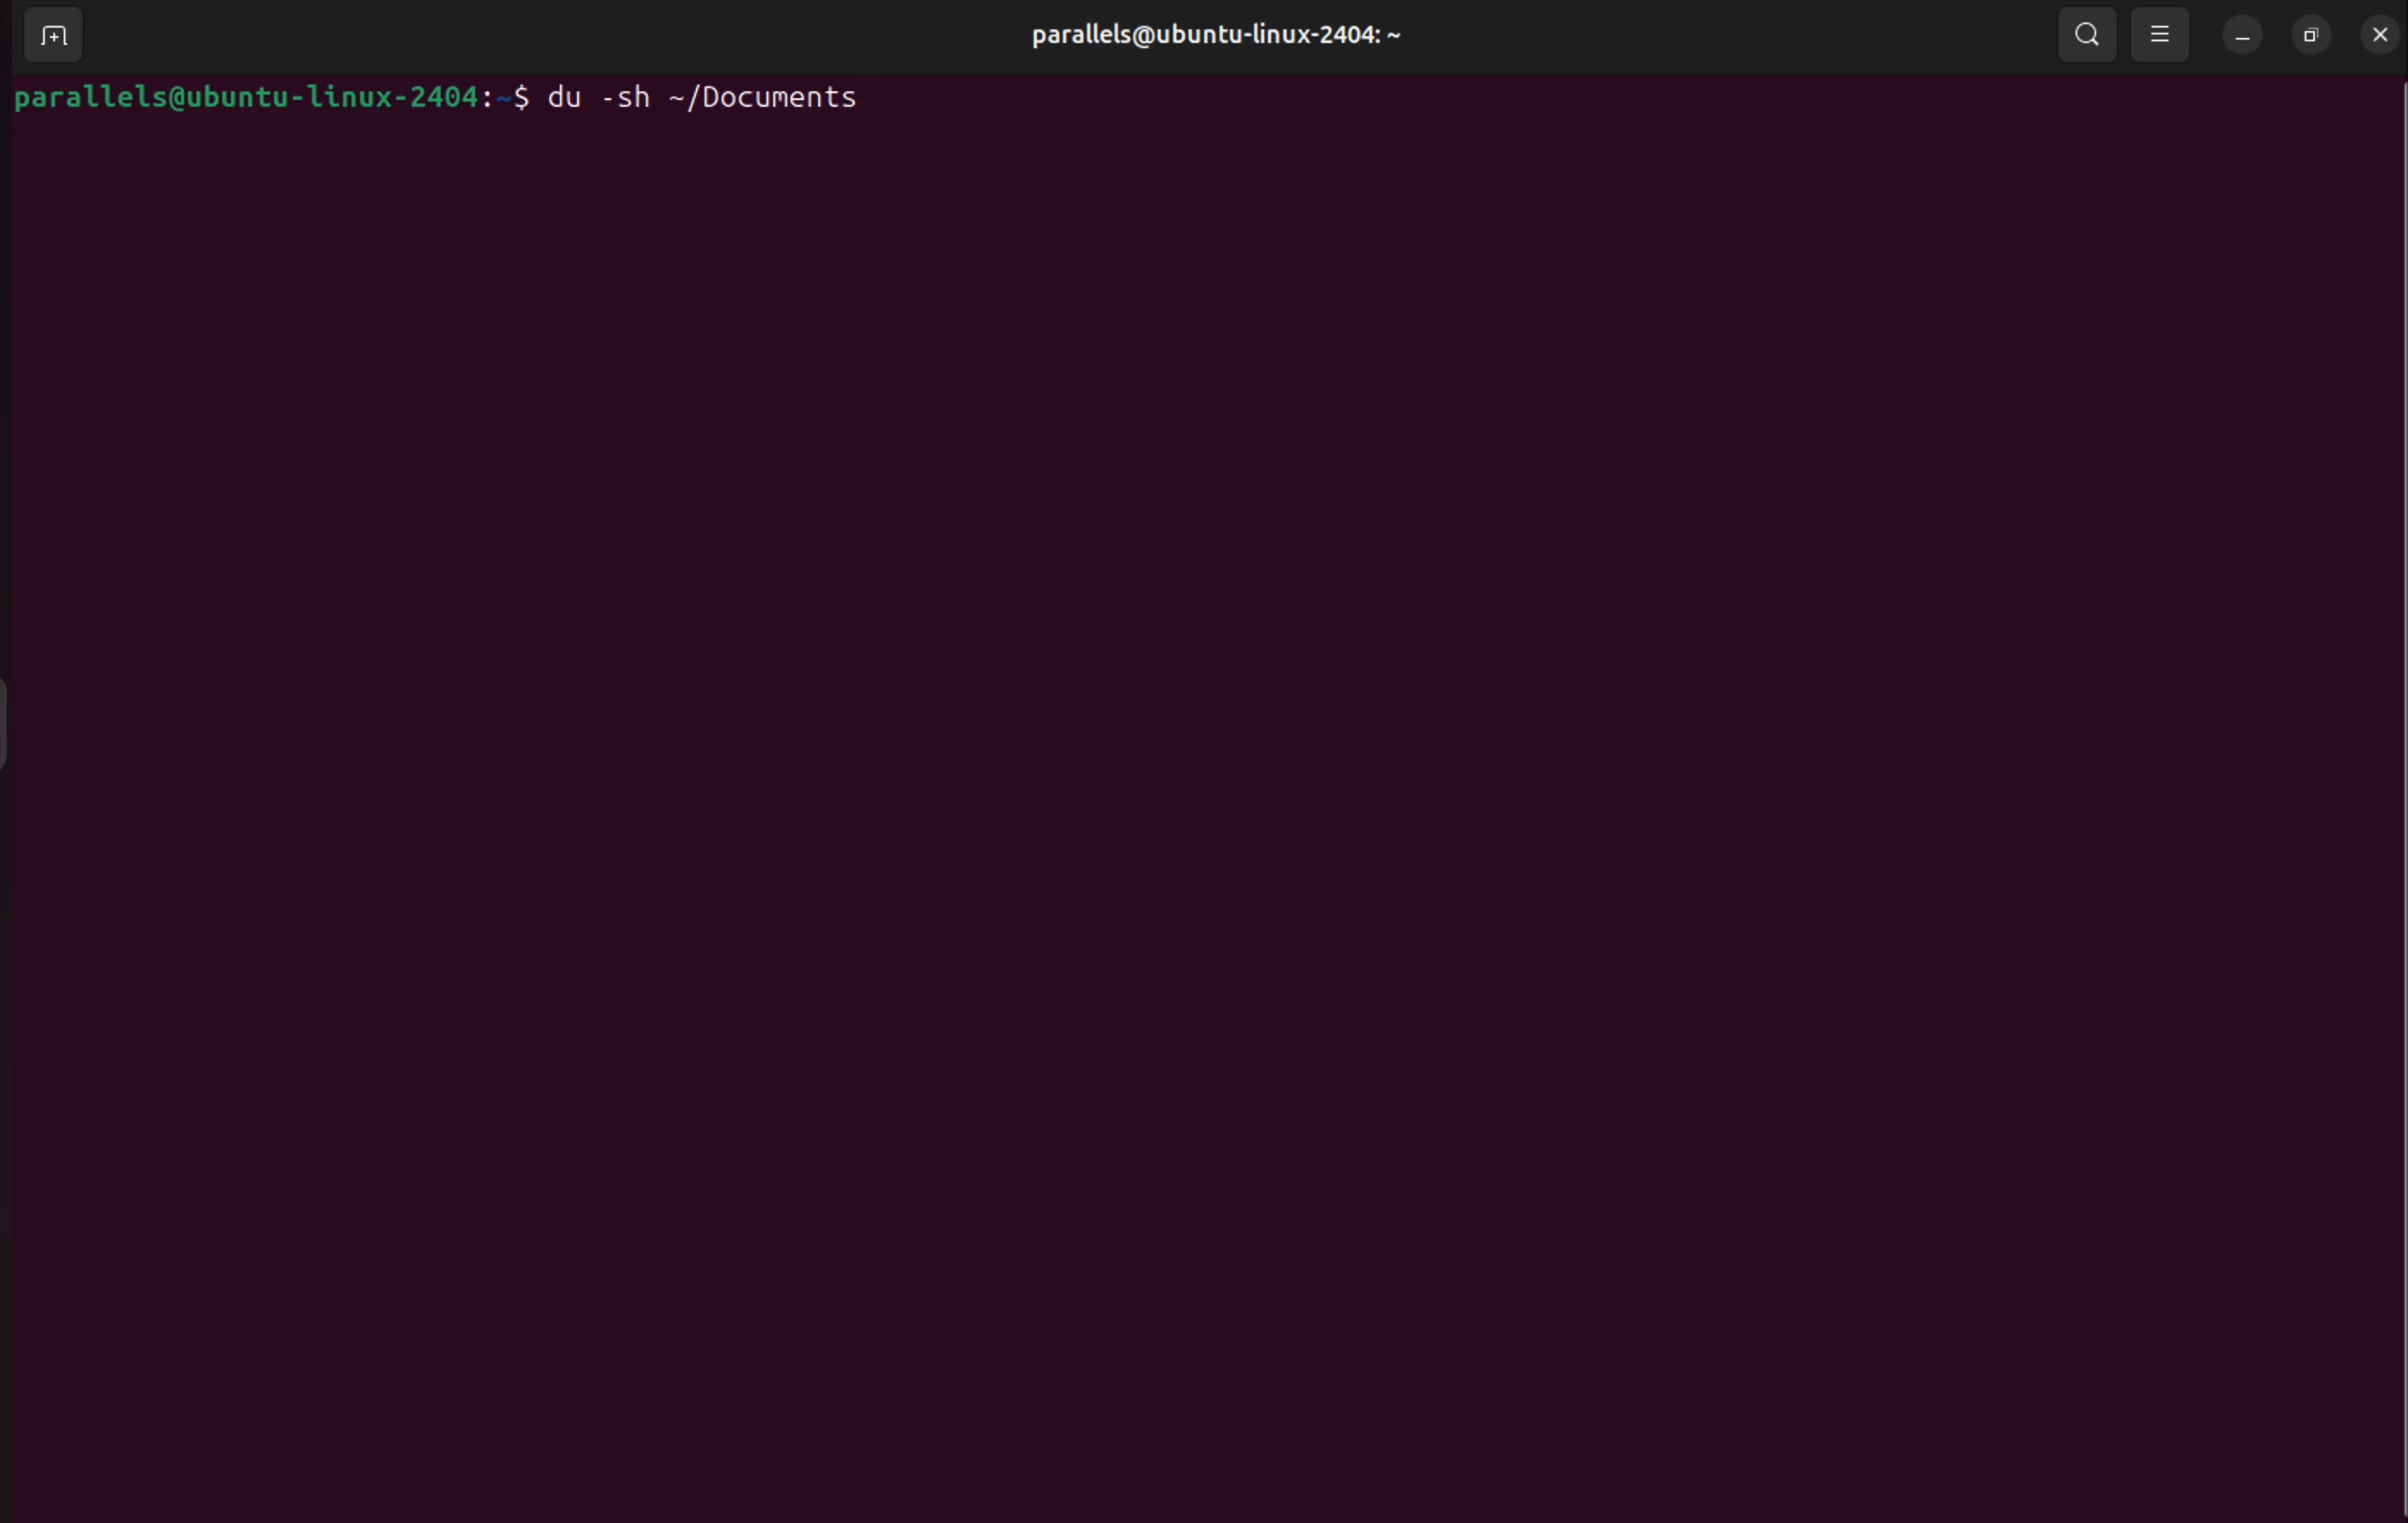 The width and height of the screenshot is (2408, 1523). What do you see at coordinates (2381, 33) in the screenshot?
I see `close` at bounding box center [2381, 33].